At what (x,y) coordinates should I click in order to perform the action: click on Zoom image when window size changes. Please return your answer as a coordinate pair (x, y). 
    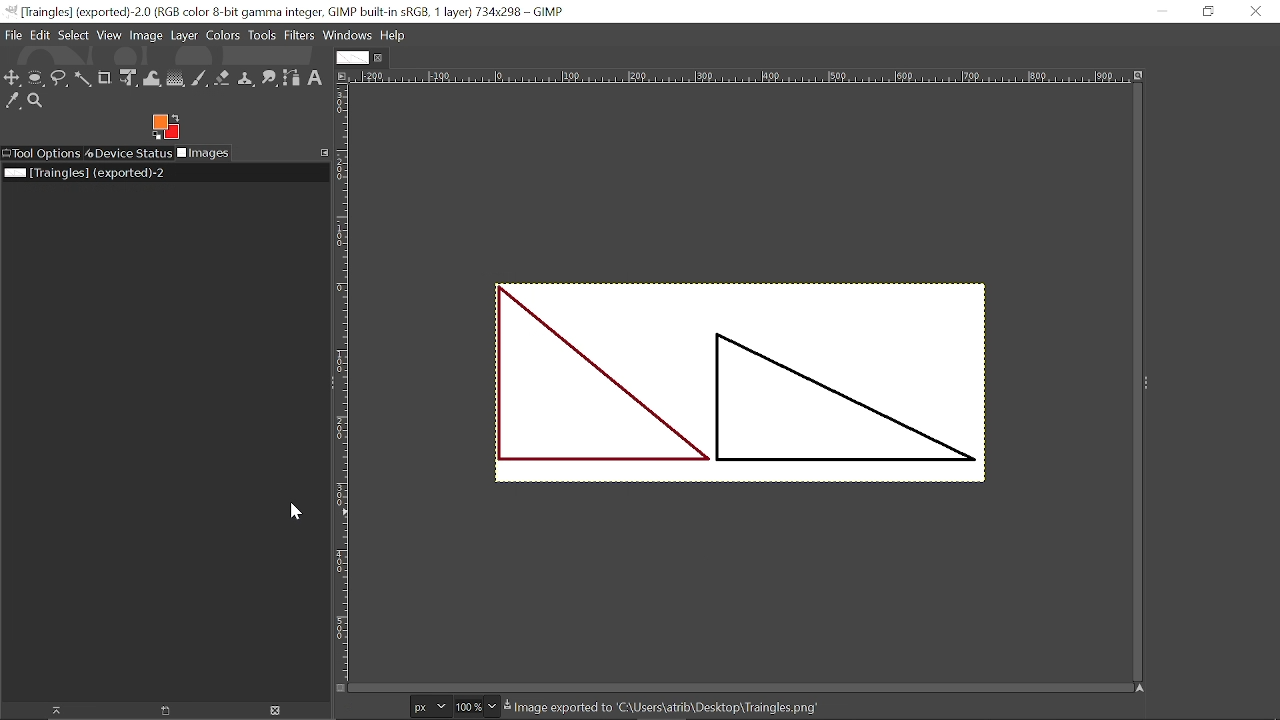
    Looking at the image, I should click on (1138, 75).